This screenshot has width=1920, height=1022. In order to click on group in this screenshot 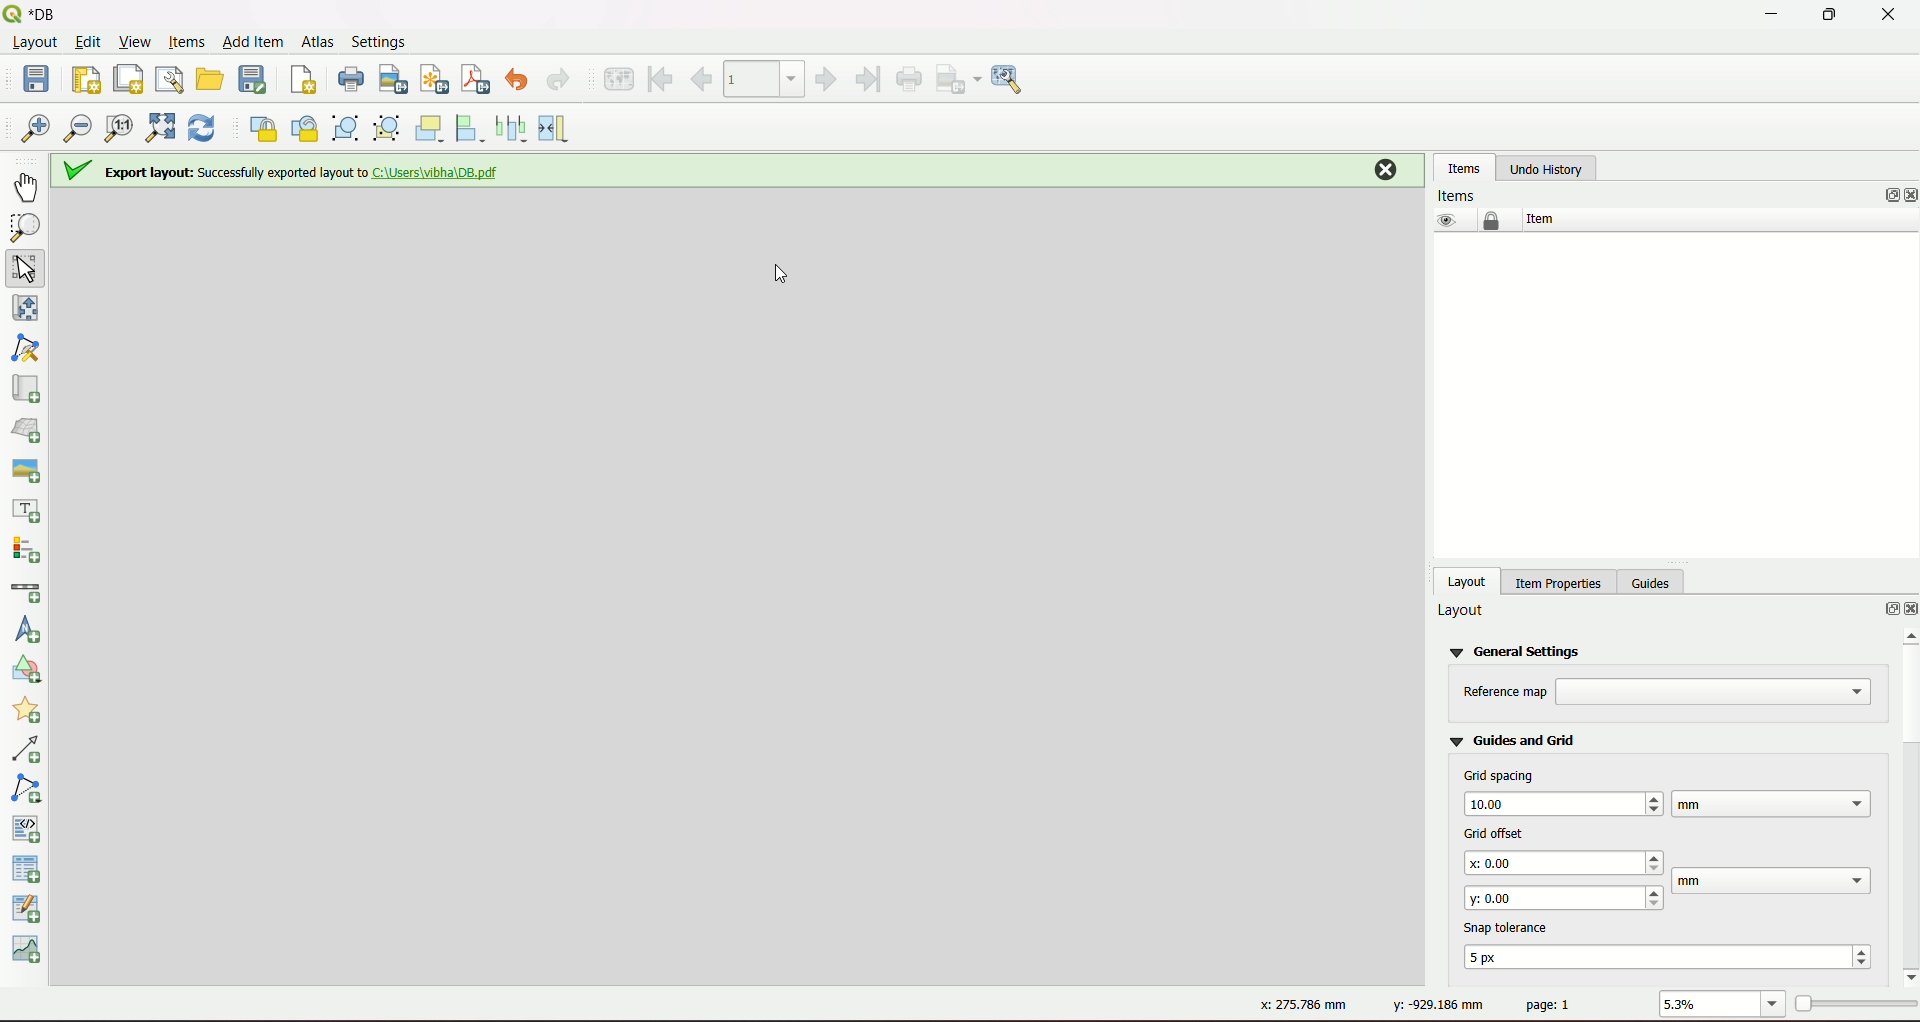, I will do `click(346, 129)`.